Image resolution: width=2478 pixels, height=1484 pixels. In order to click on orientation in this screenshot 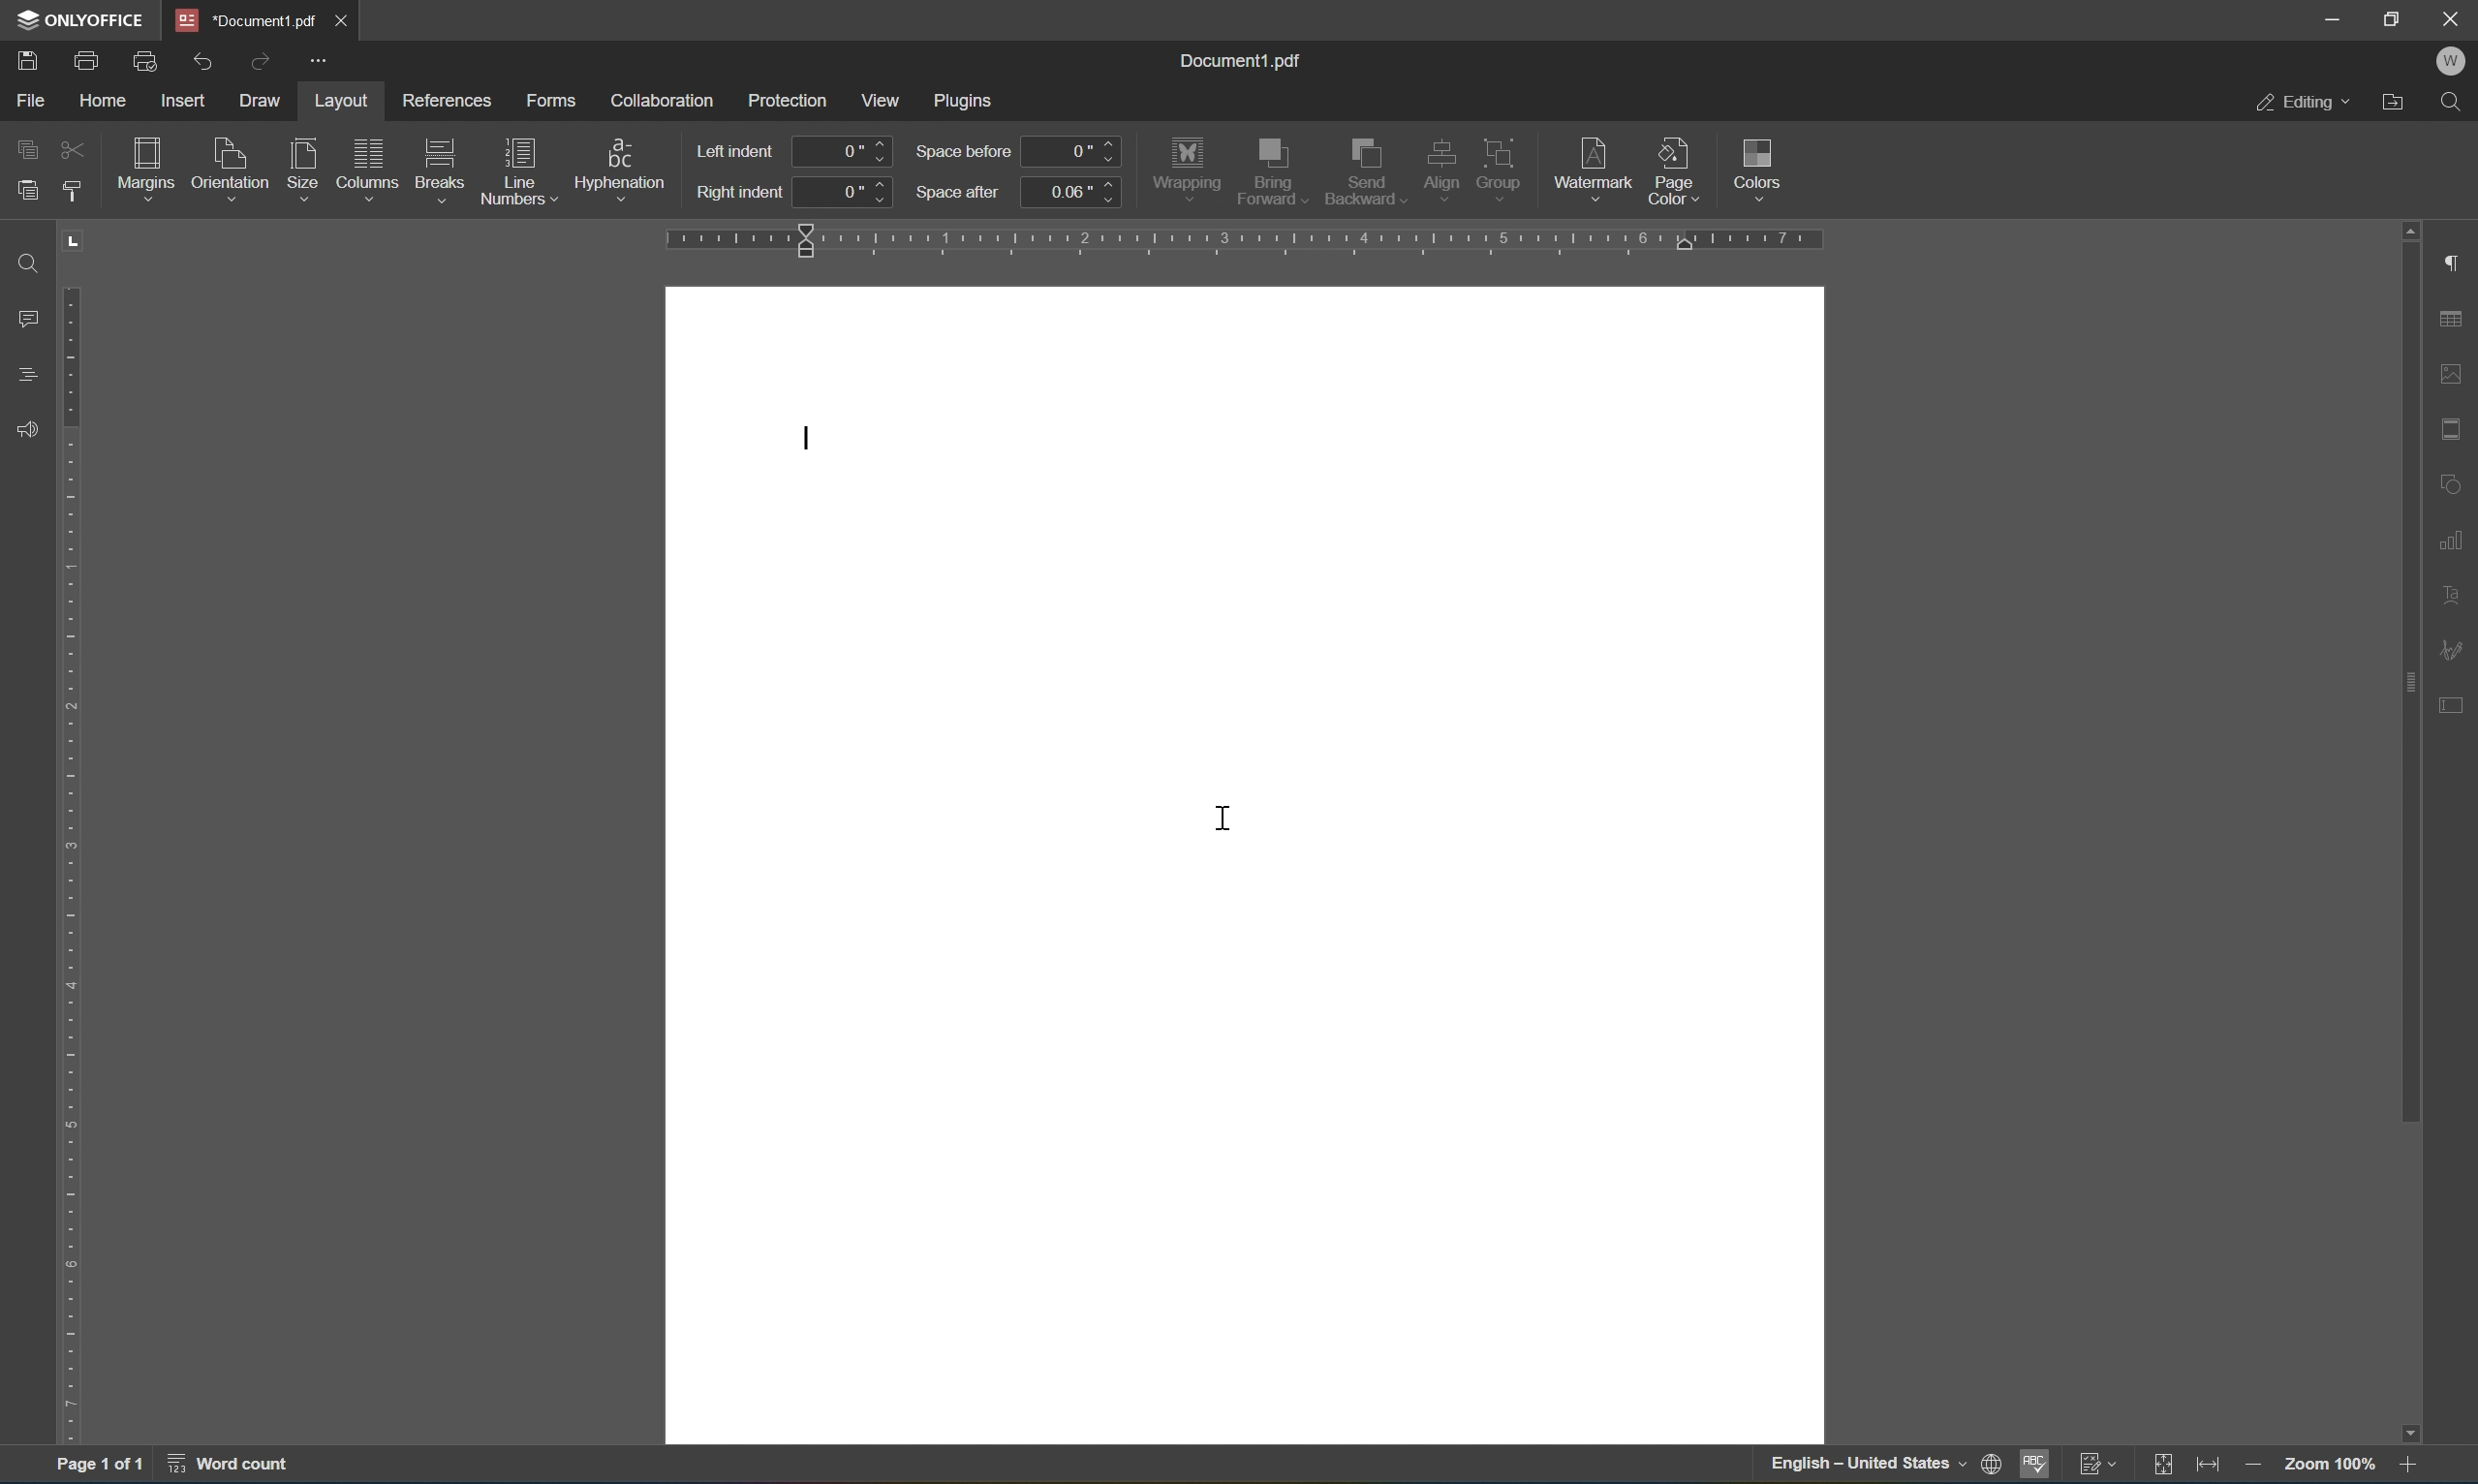, I will do `click(231, 165)`.